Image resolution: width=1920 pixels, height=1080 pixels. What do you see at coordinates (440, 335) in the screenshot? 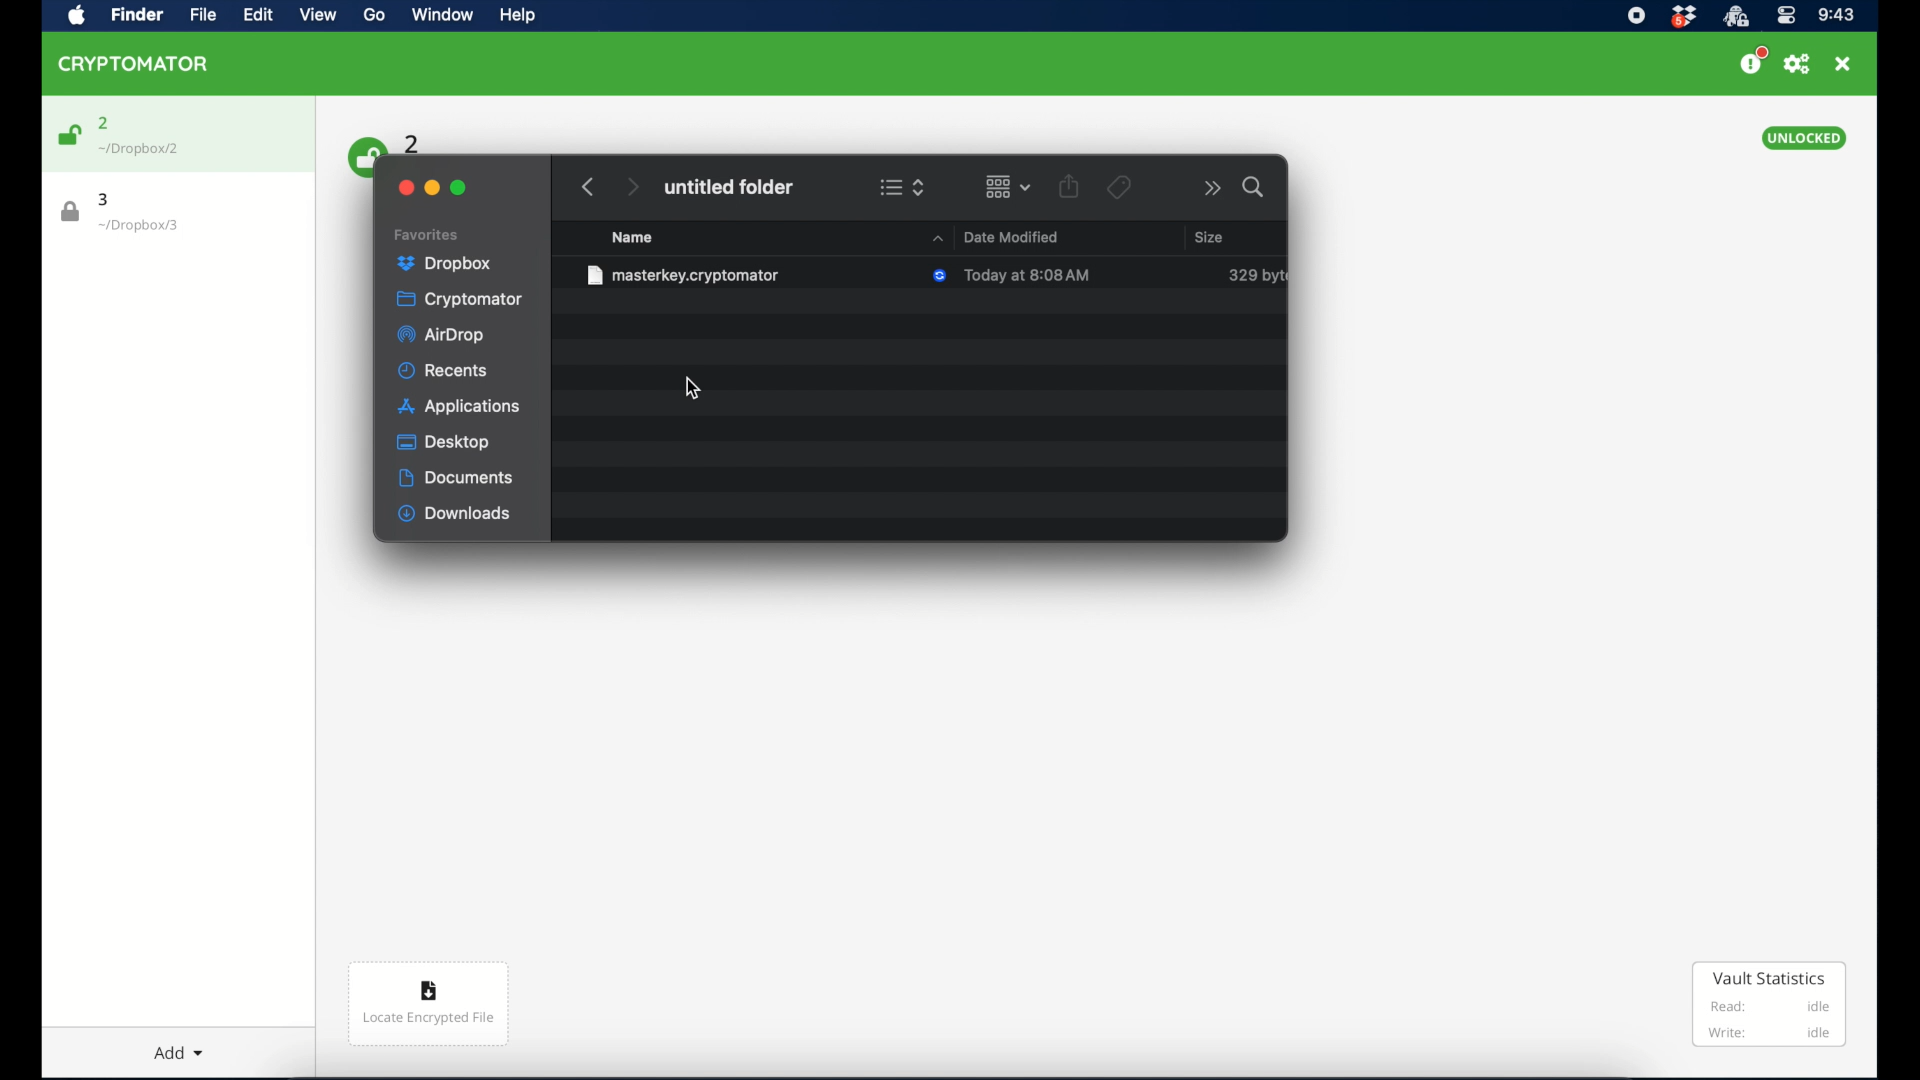
I see `airdrop` at bounding box center [440, 335].